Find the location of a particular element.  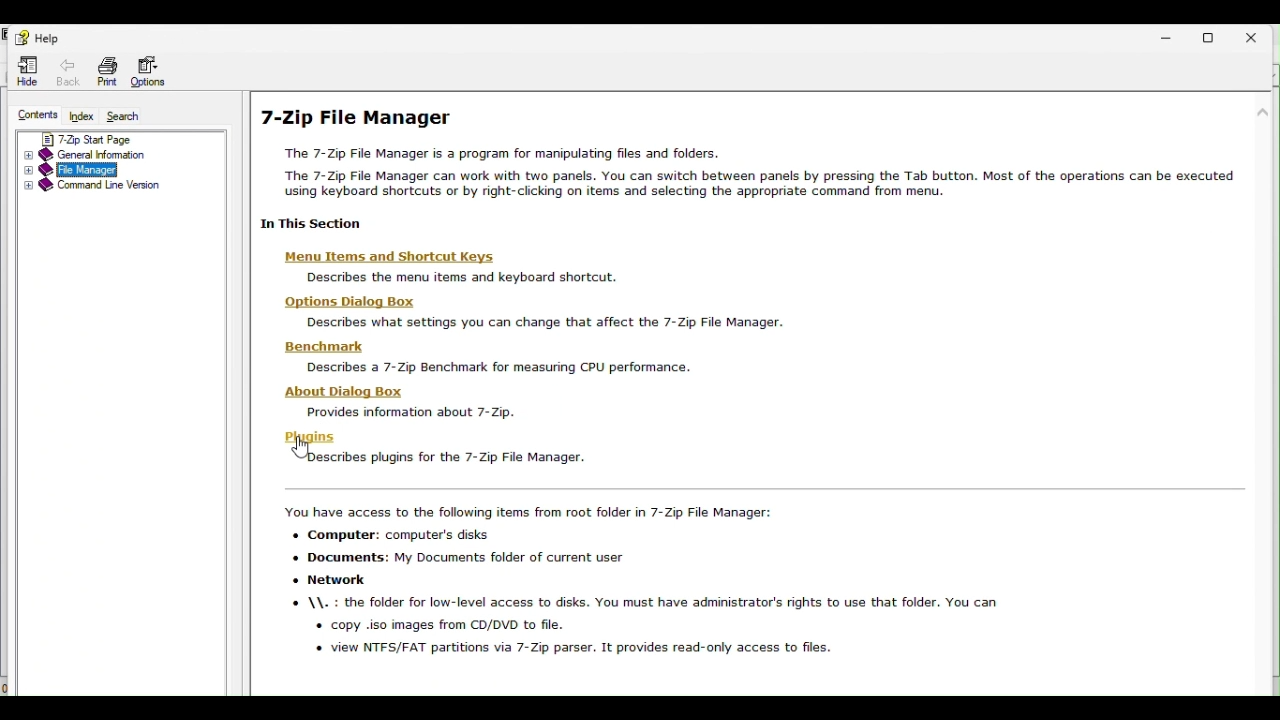

7 zip start page is located at coordinates (123, 137).